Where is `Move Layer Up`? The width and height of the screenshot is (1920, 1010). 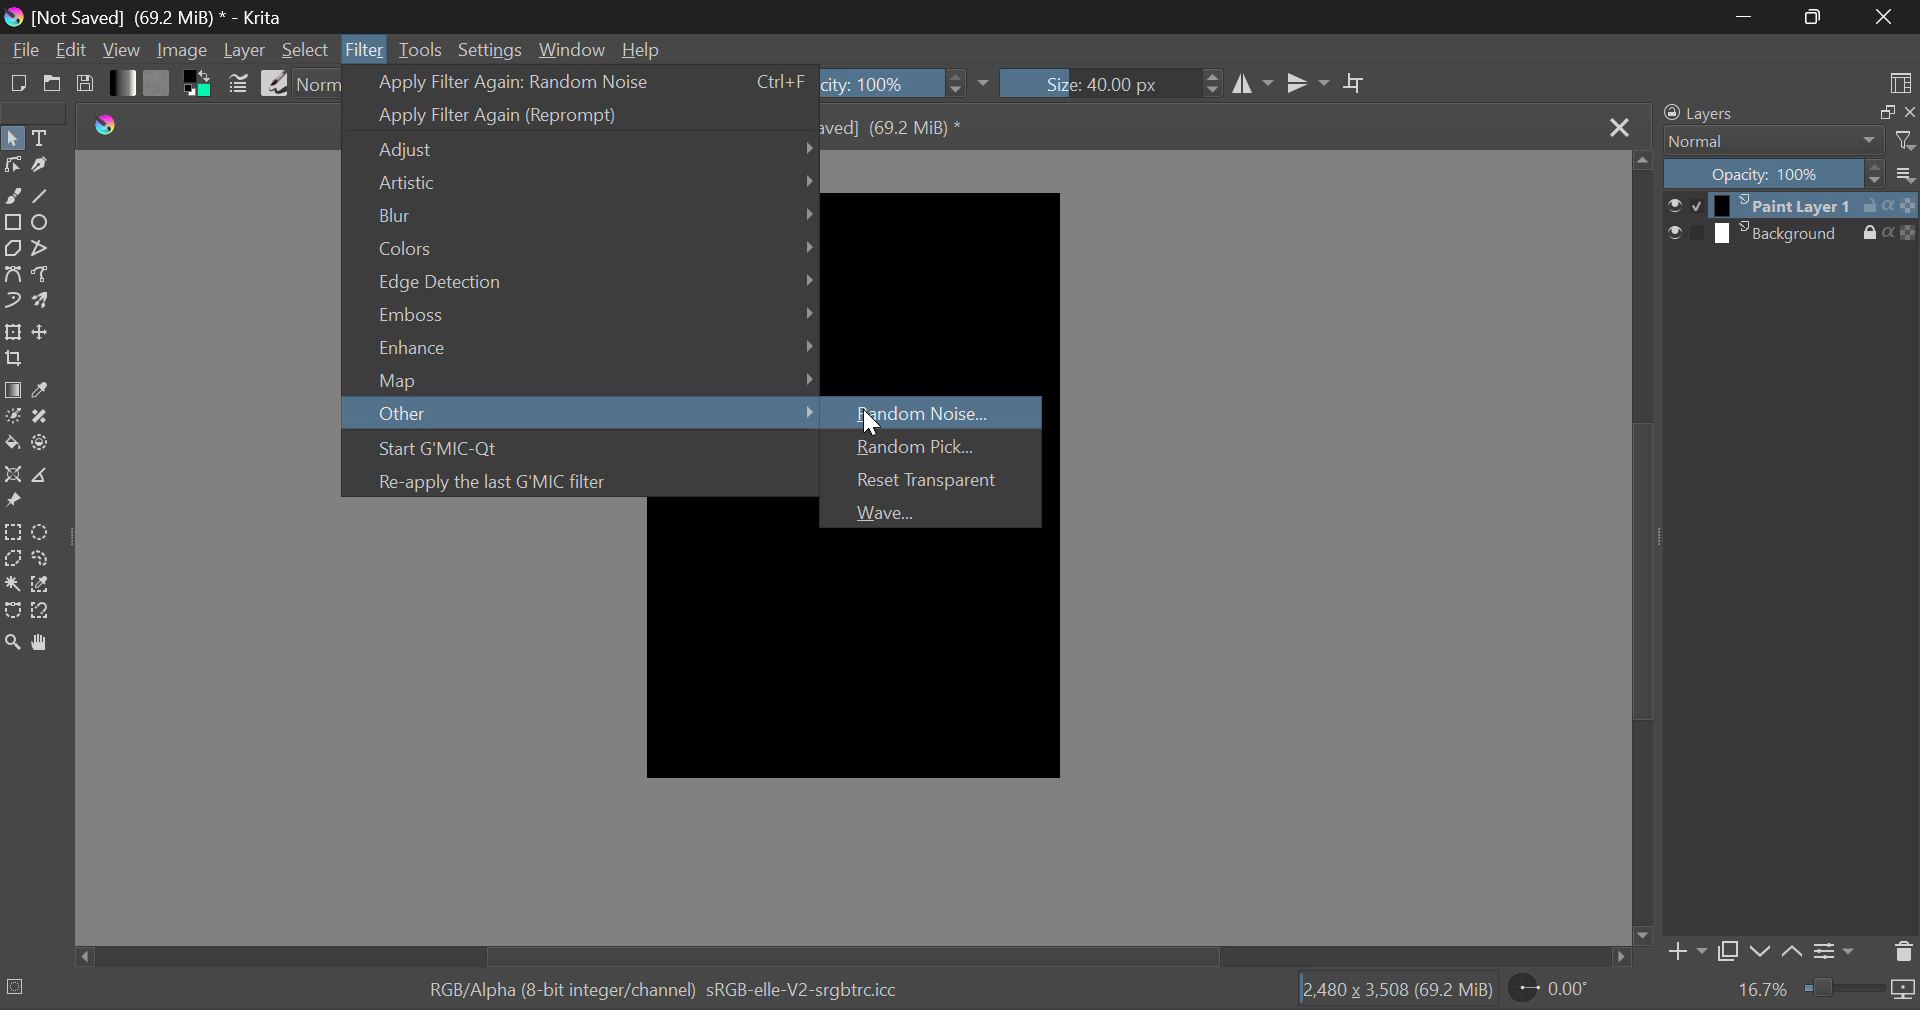
Move Layer Up is located at coordinates (1790, 949).